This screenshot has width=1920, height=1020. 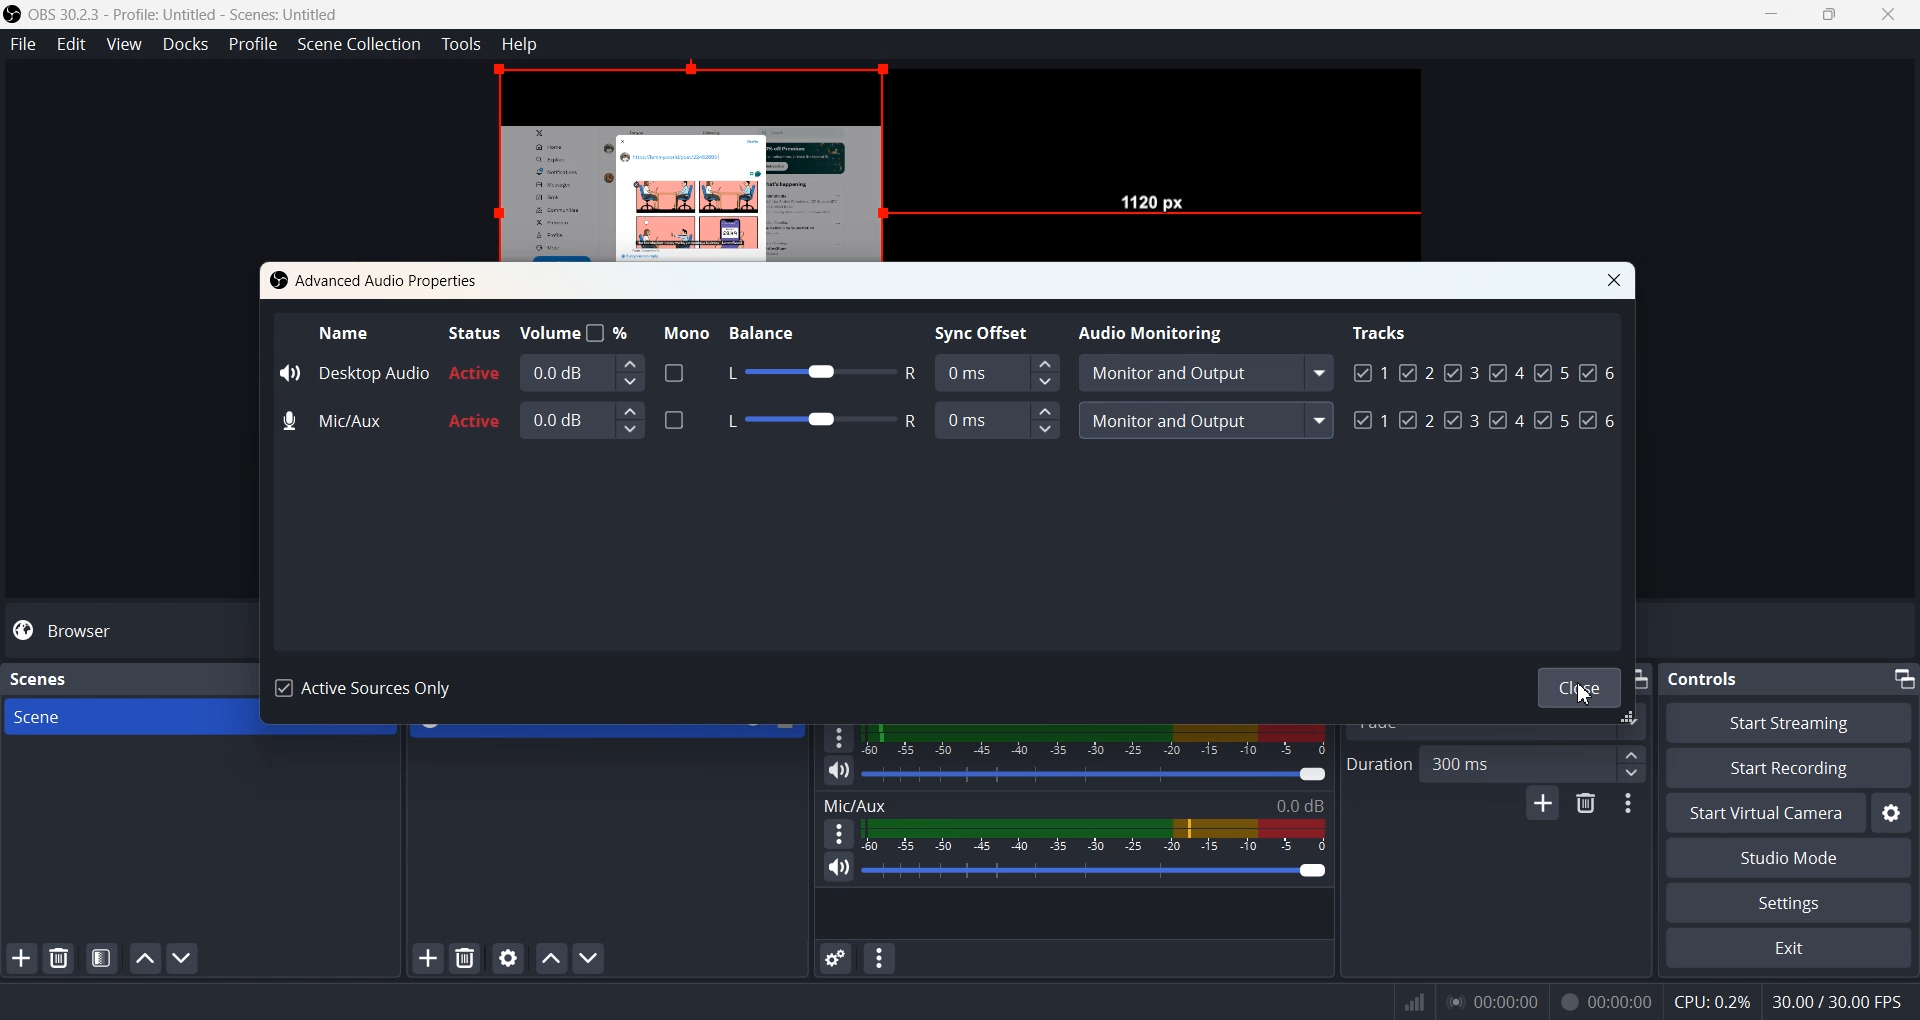 What do you see at coordinates (353, 371) in the screenshot?
I see `Desktop Audio ` at bounding box center [353, 371].